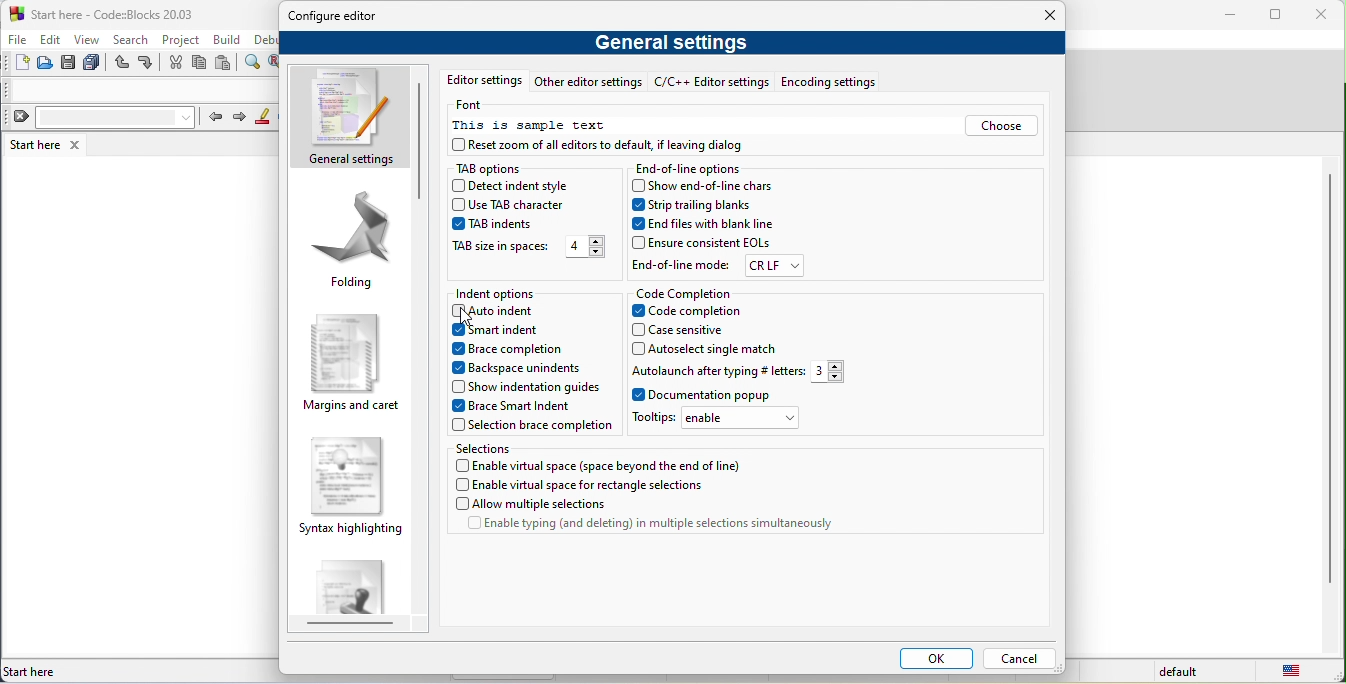 The width and height of the screenshot is (1346, 684). Describe the element at coordinates (716, 207) in the screenshot. I see `strip trailing blanks` at that location.